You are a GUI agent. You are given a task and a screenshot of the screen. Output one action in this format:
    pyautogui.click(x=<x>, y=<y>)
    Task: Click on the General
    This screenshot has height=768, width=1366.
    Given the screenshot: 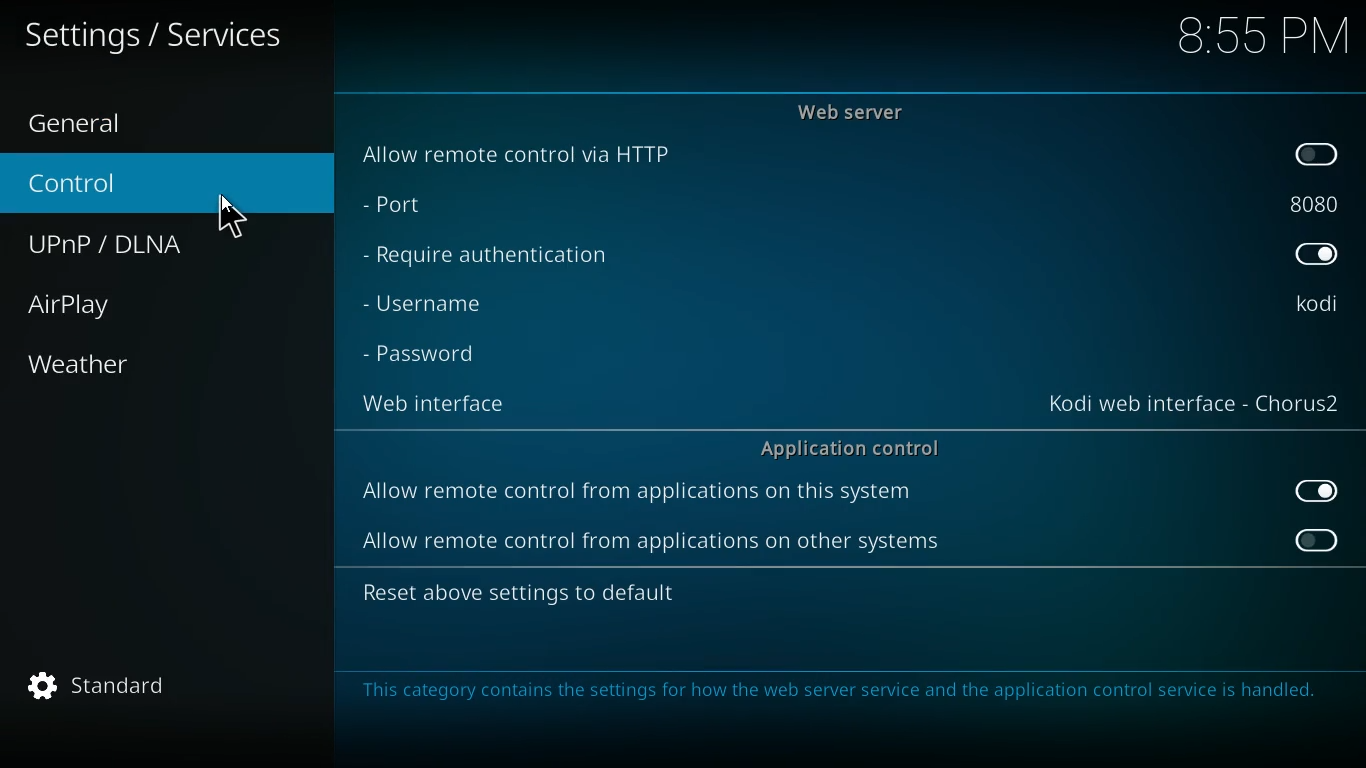 What is the action you would take?
    pyautogui.click(x=99, y=121)
    